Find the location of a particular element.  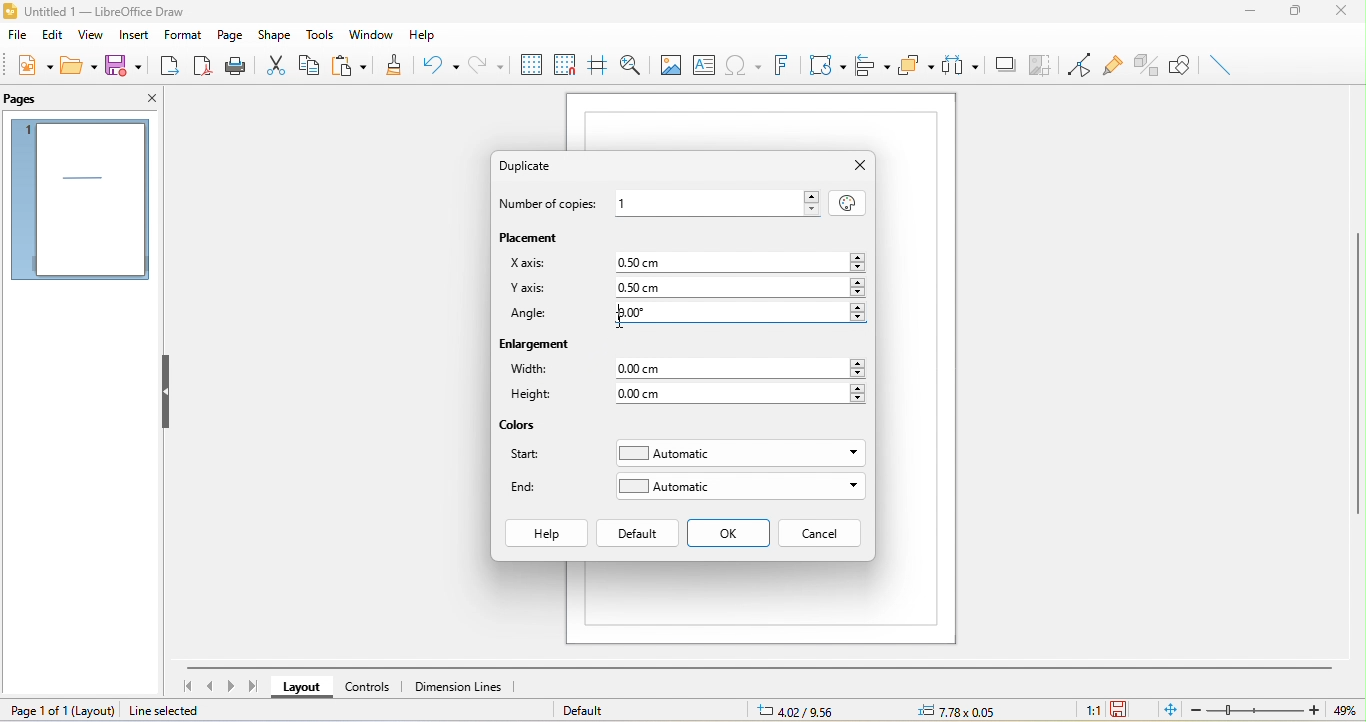

window is located at coordinates (371, 33).